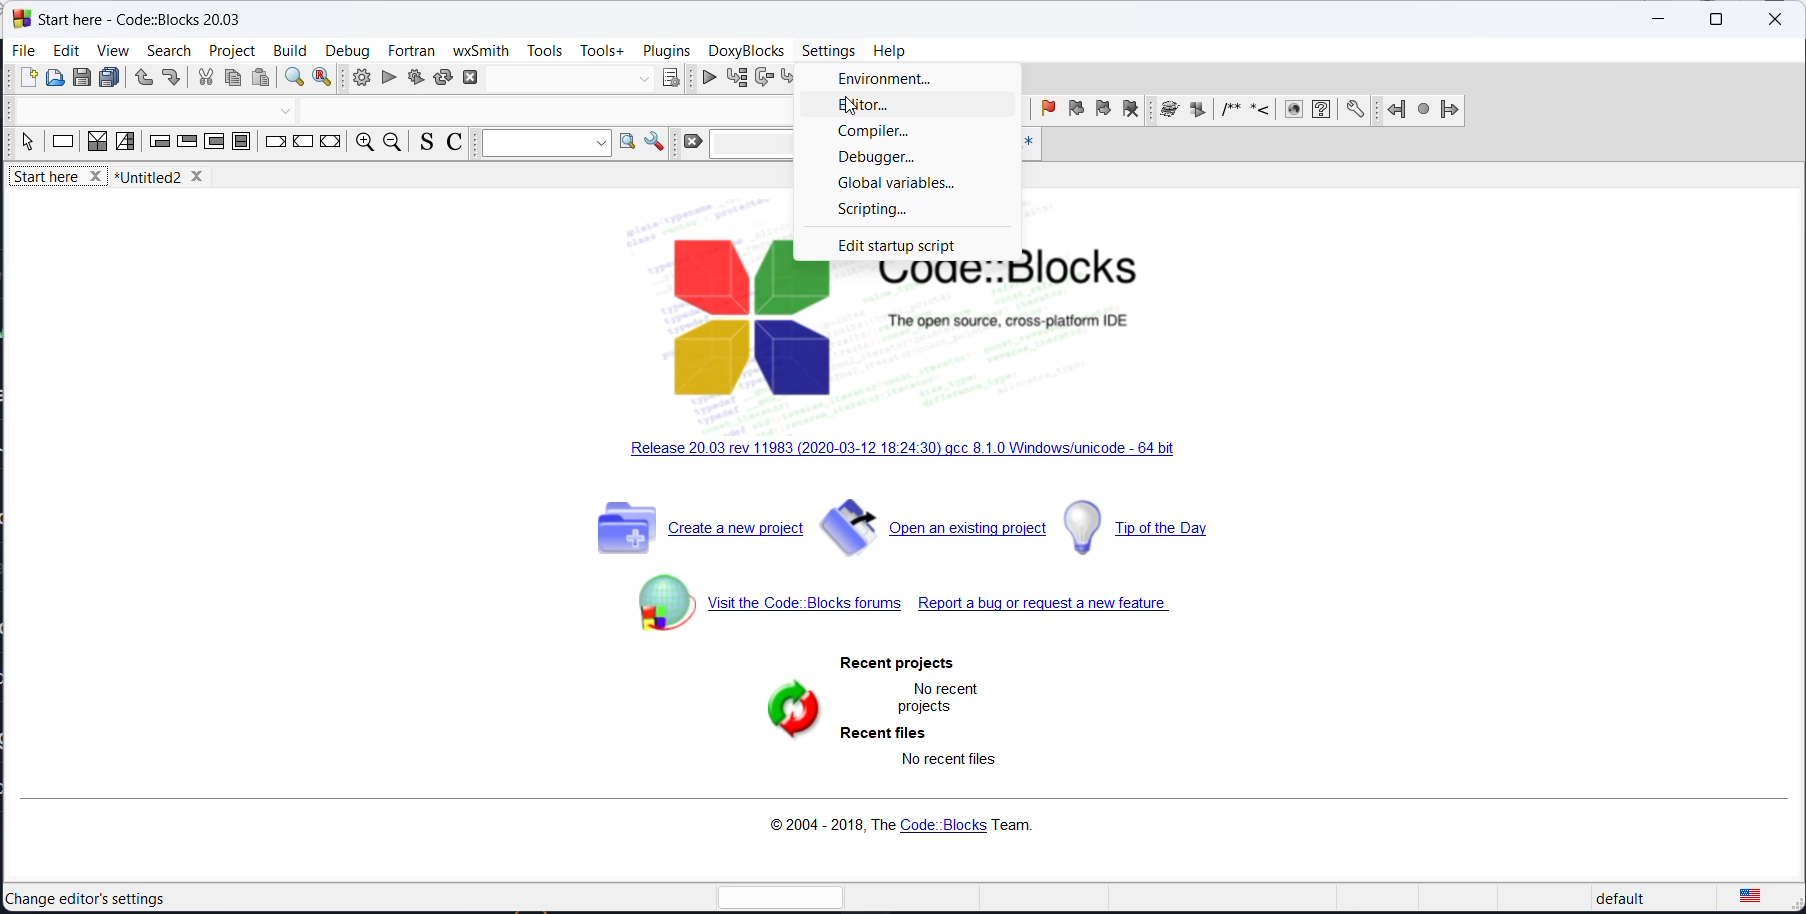  What do you see at coordinates (1050, 609) in the screenshot?
I see `report bug` at bounding box center [1050, 609].